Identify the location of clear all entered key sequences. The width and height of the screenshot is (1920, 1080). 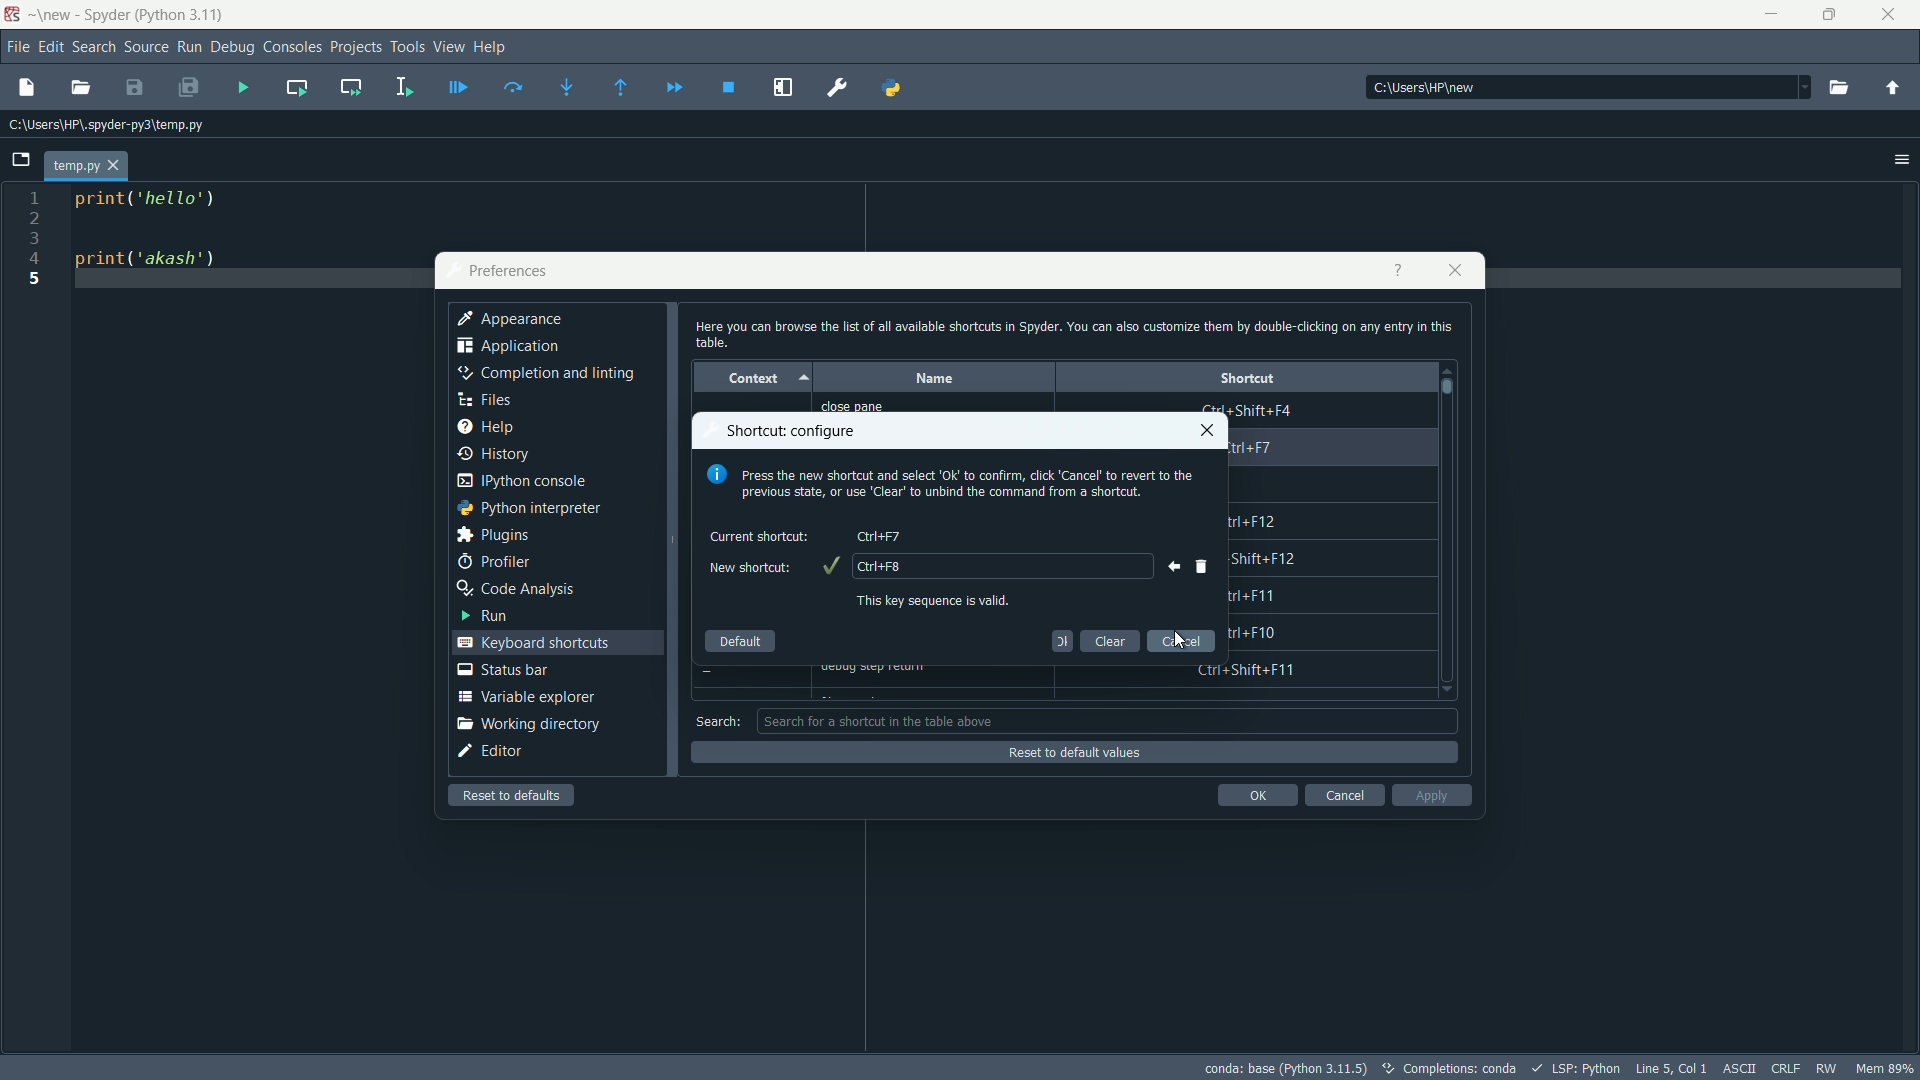
(1203, 566).